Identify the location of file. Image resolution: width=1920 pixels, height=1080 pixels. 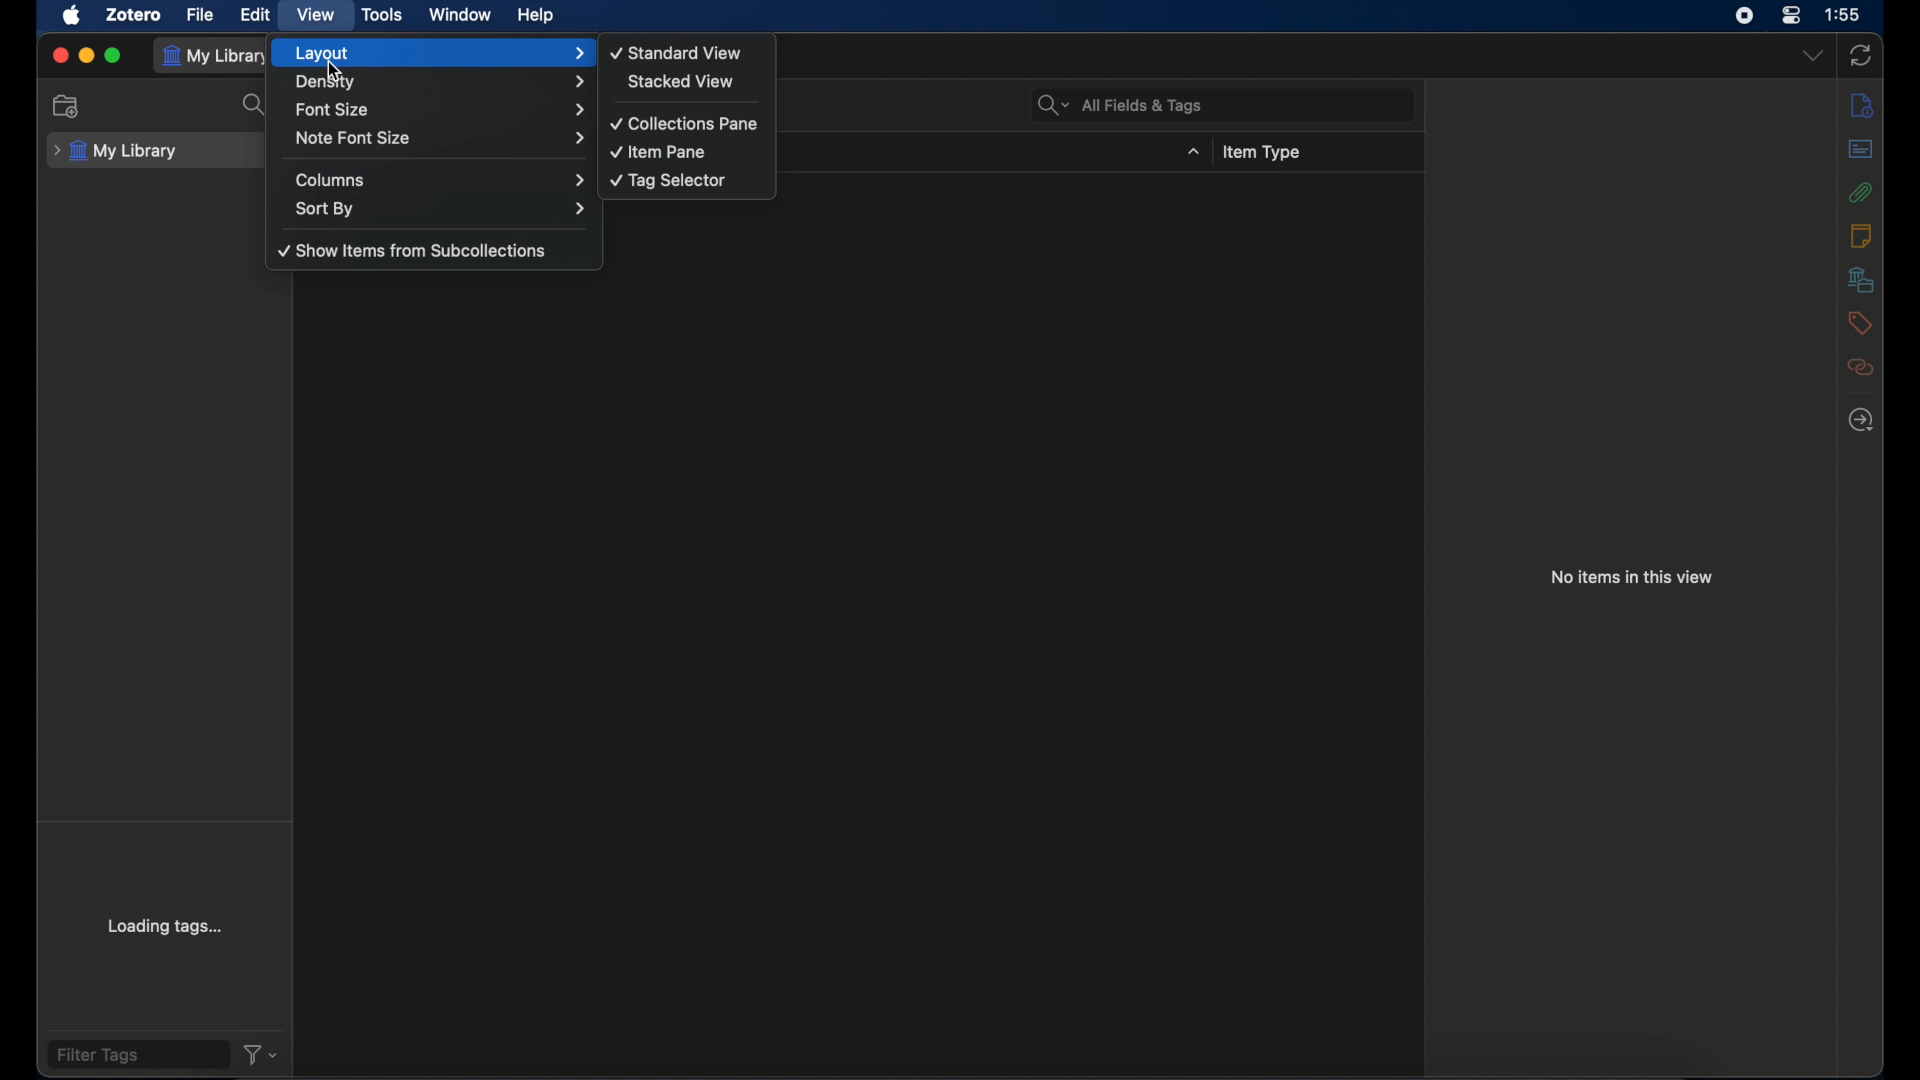
(200, 15).